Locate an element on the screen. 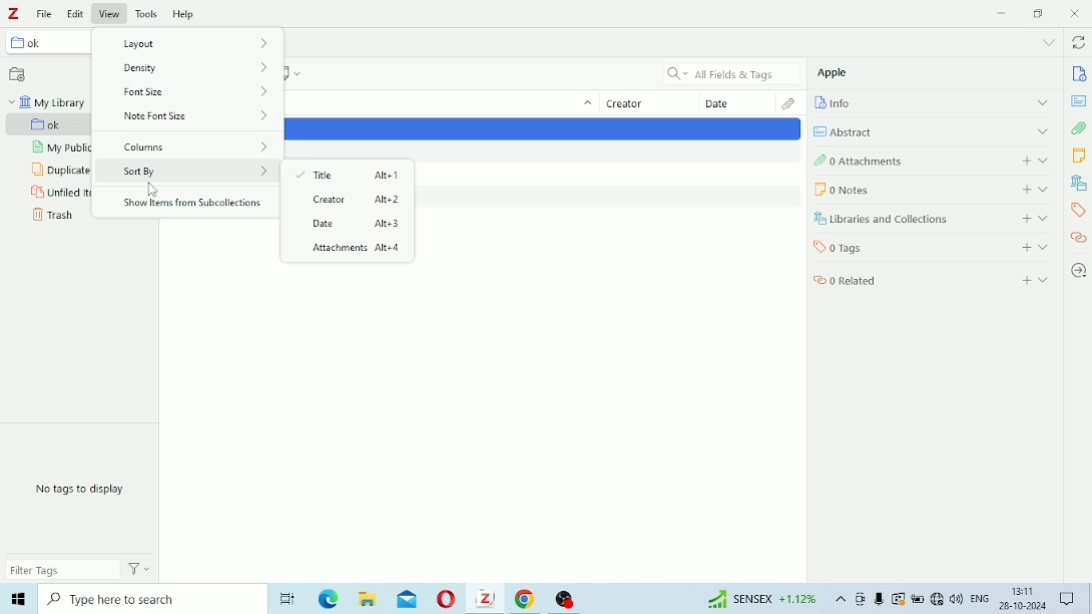  Font size is located at coordinates (203, 70).